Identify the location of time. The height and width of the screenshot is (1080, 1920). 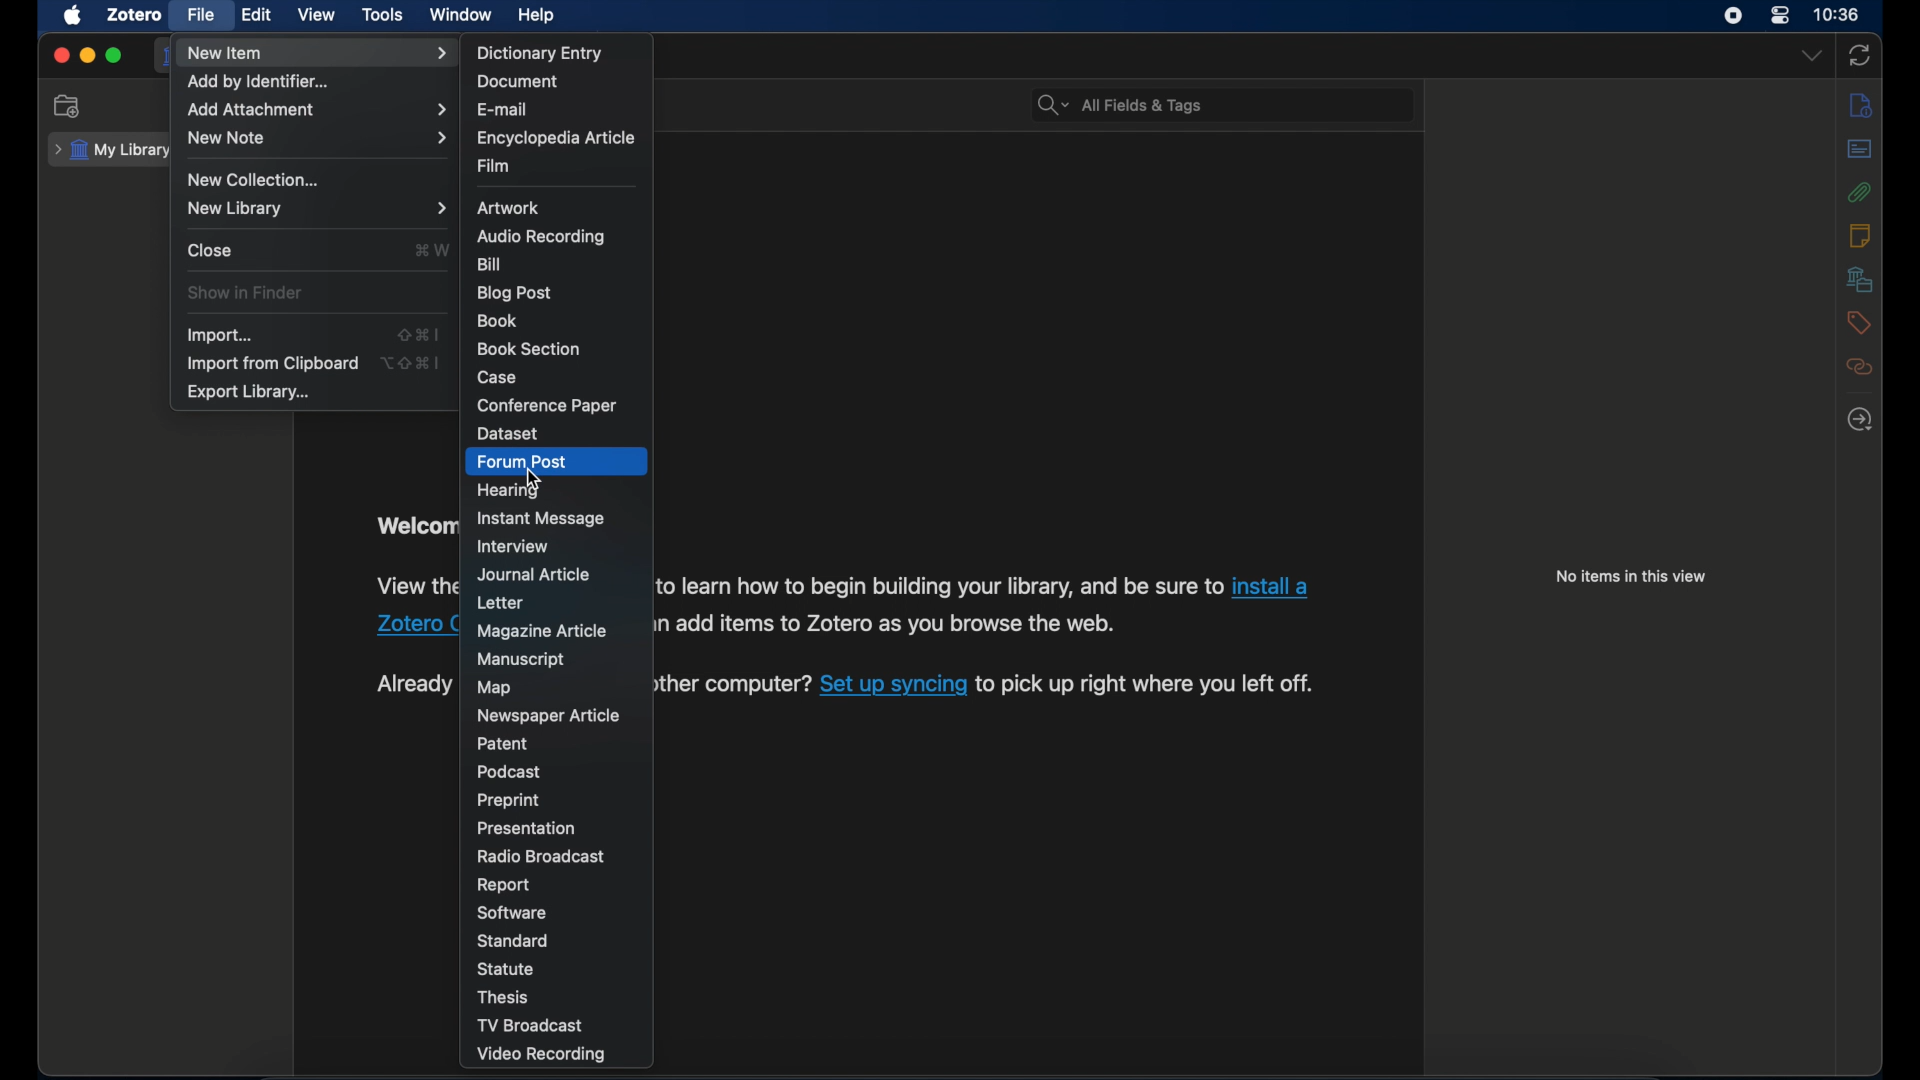
(1836, 13).